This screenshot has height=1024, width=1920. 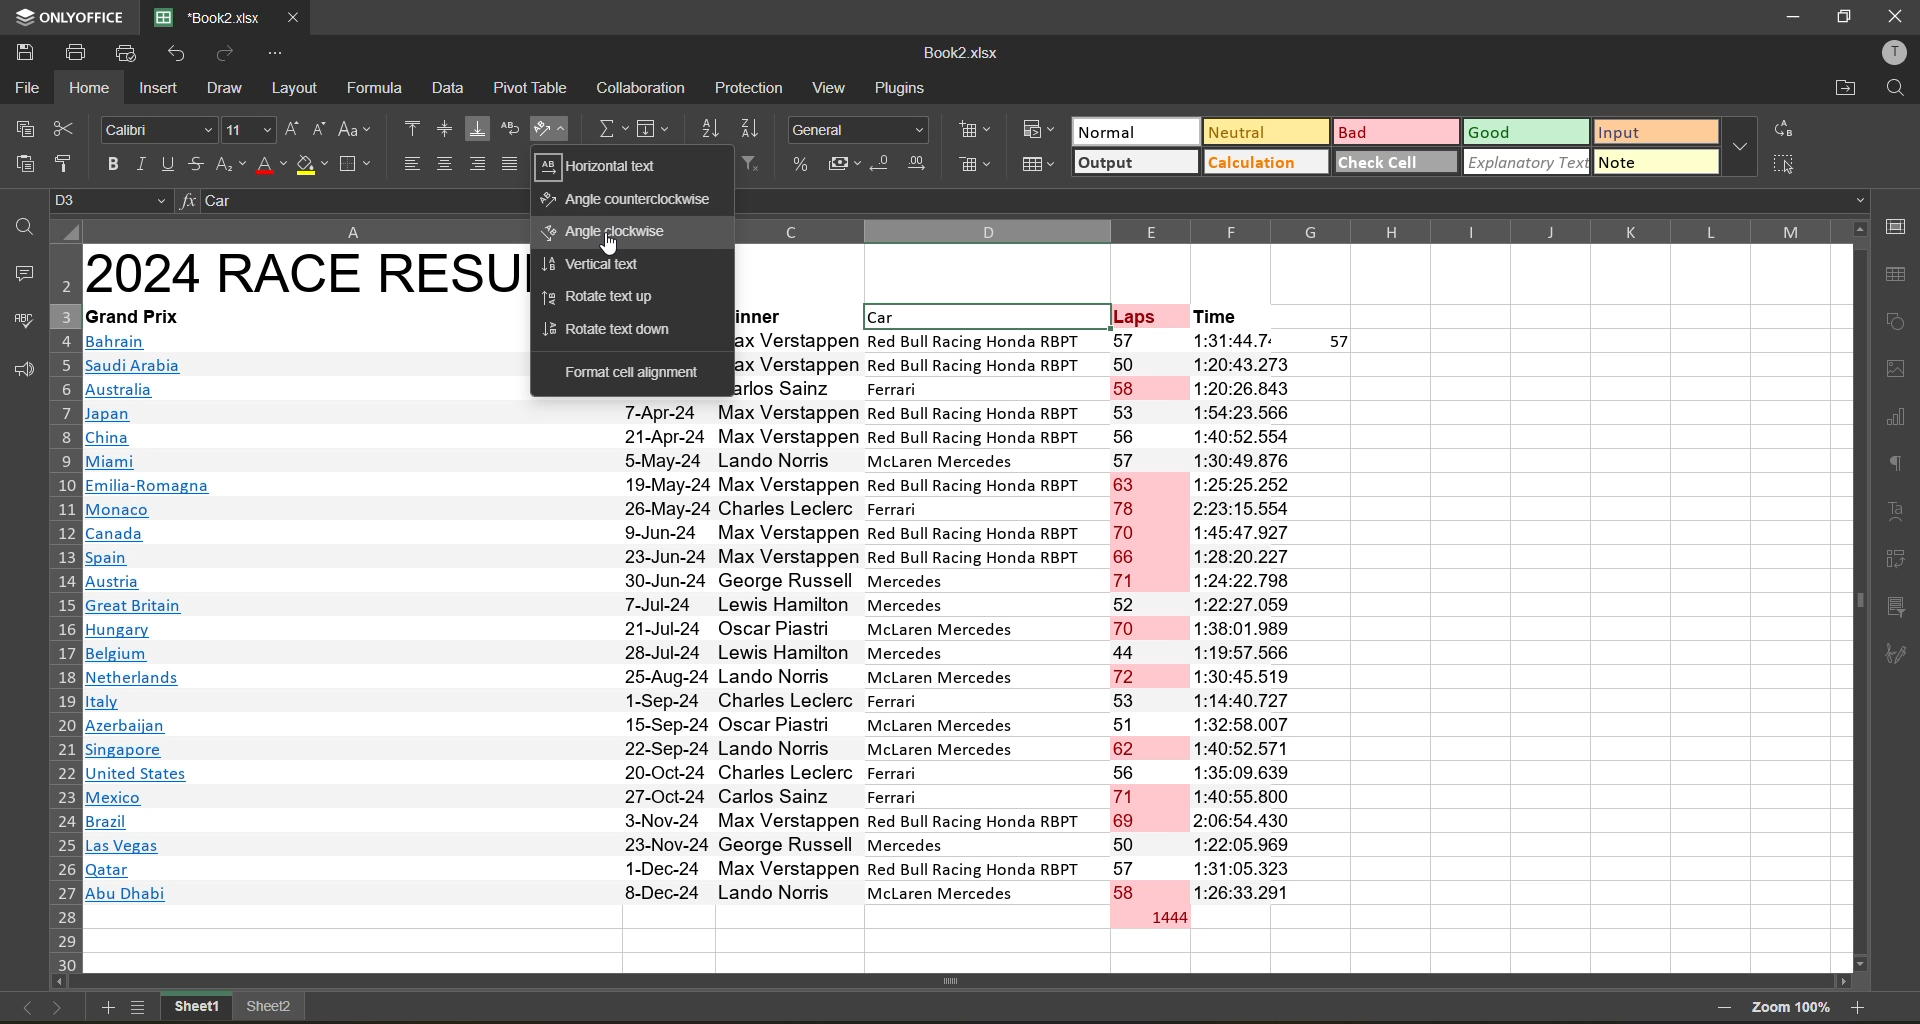 What do you see at coordinates (630, 202) in the screenshot?
I see `angle counterclockwise` at bounding box center [630, 202].